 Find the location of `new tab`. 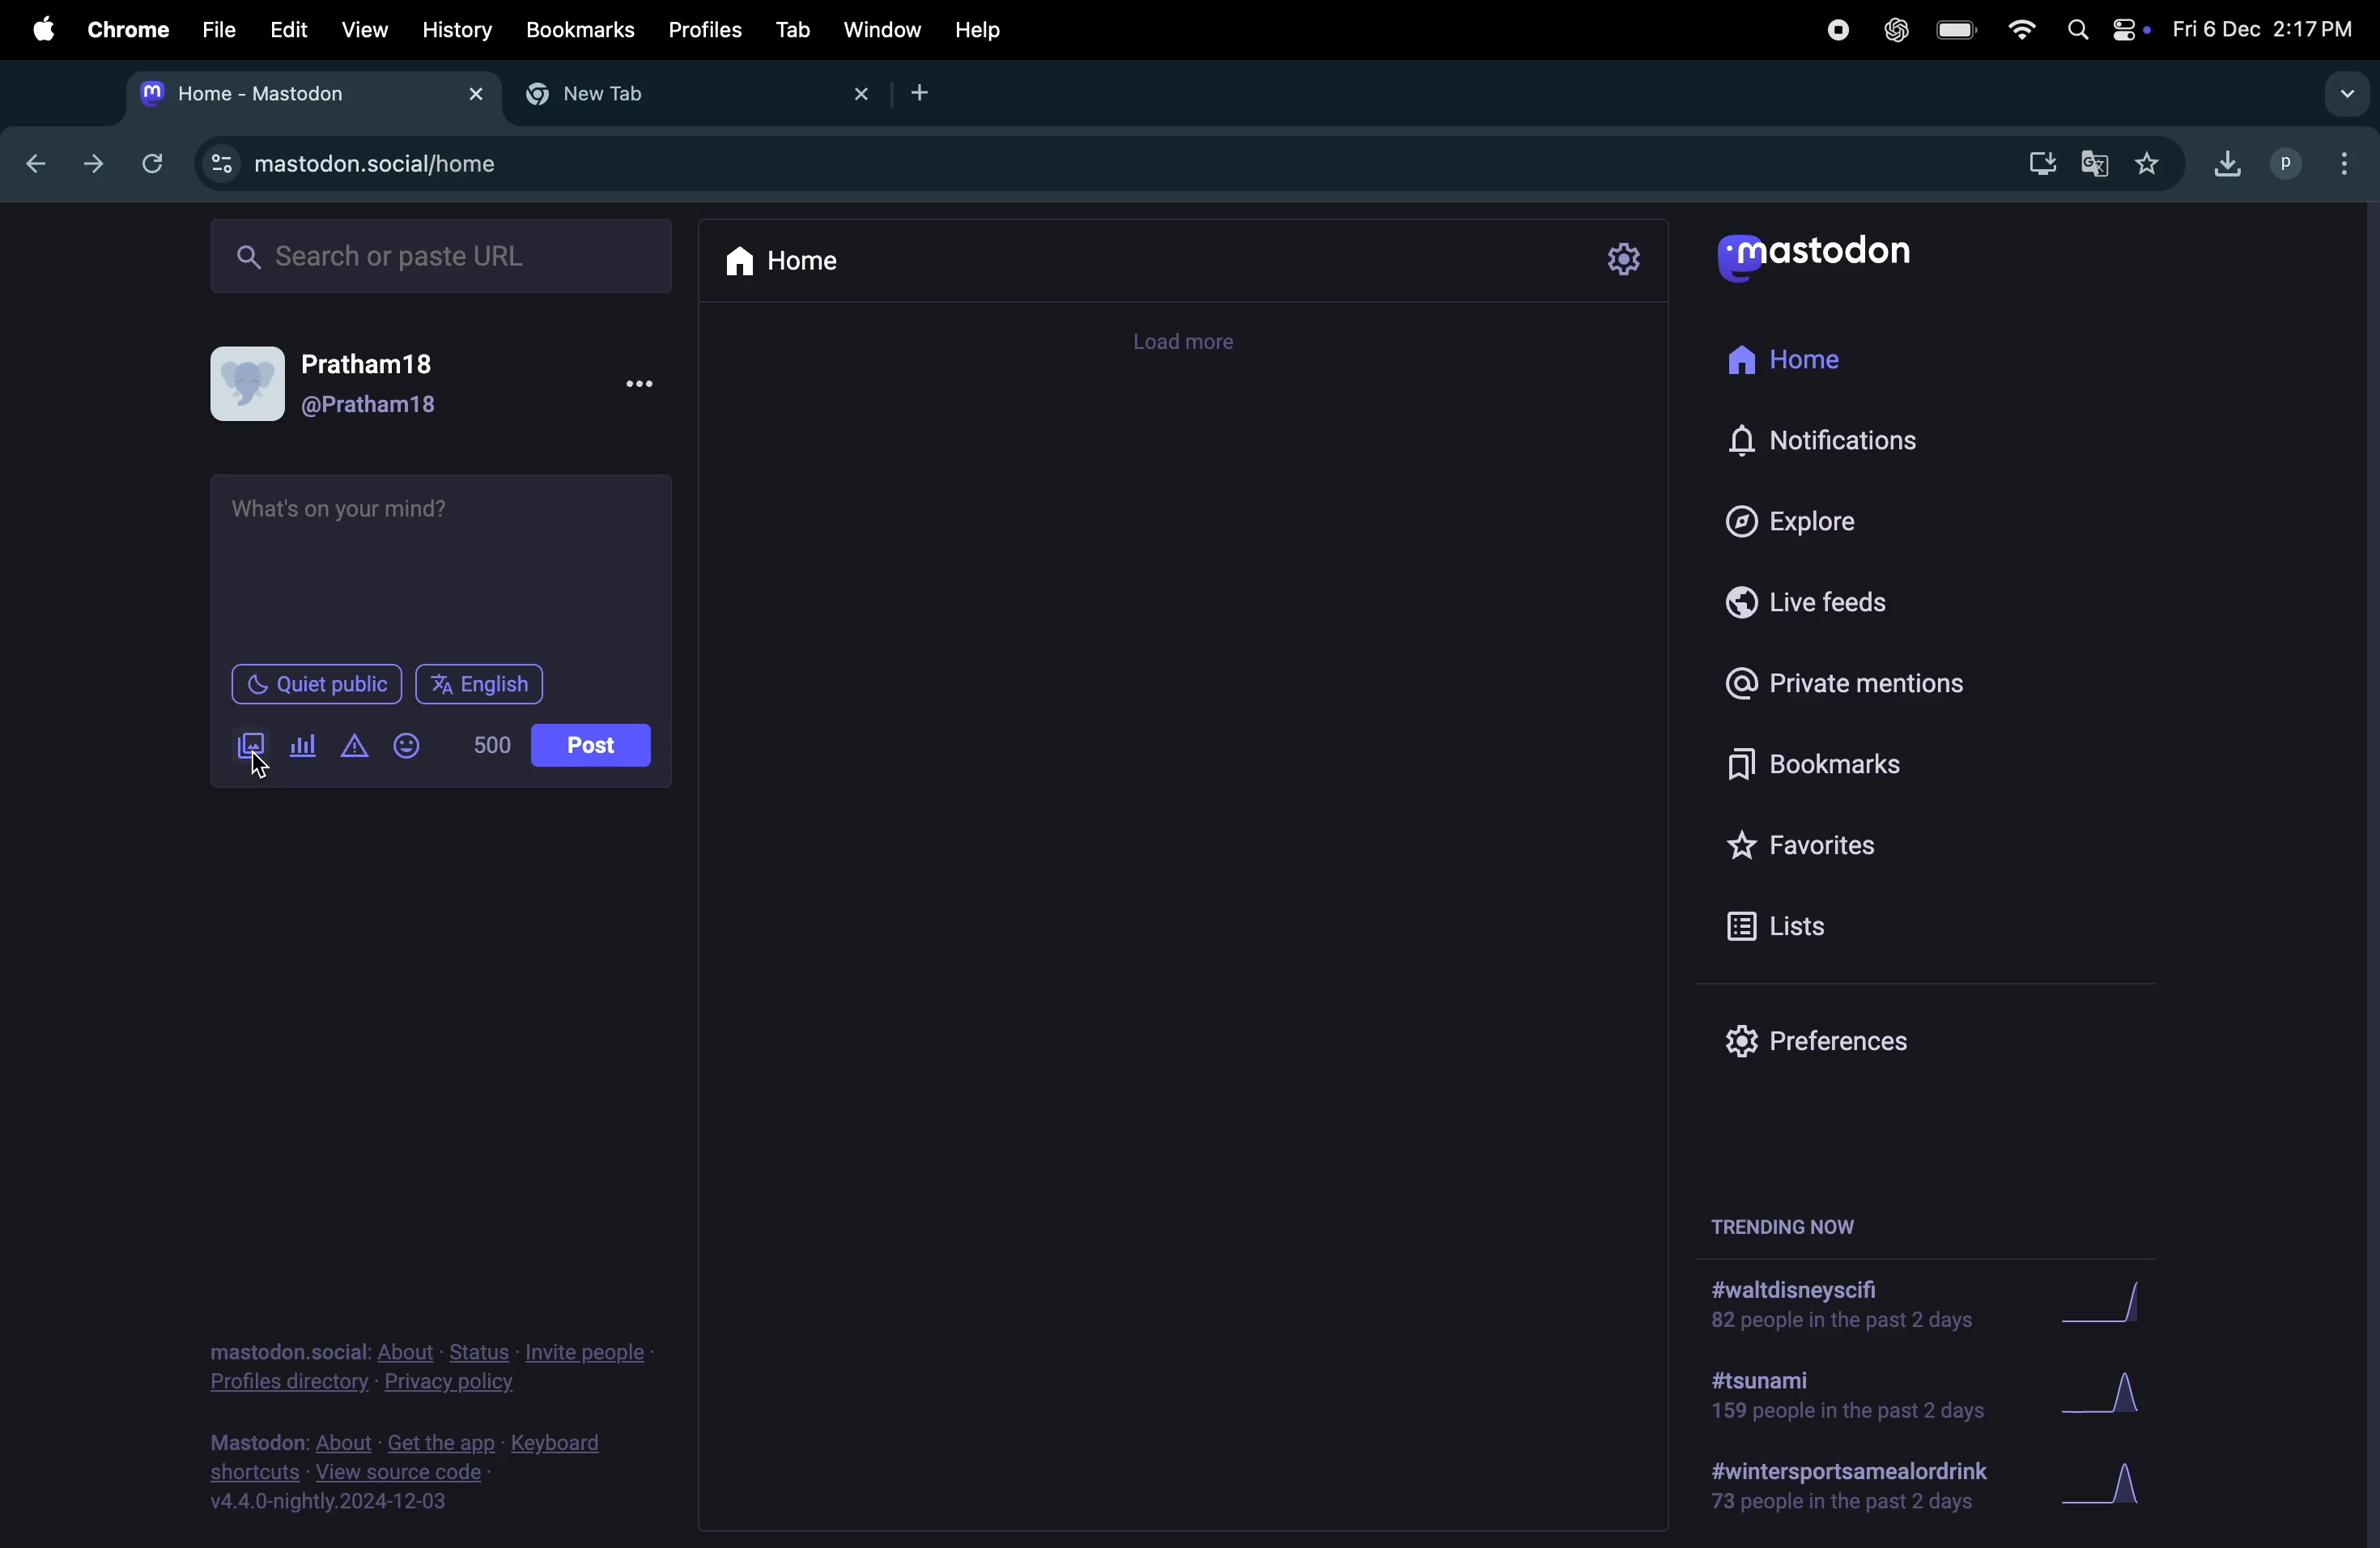

new tab is located at coordinates (689, 96).